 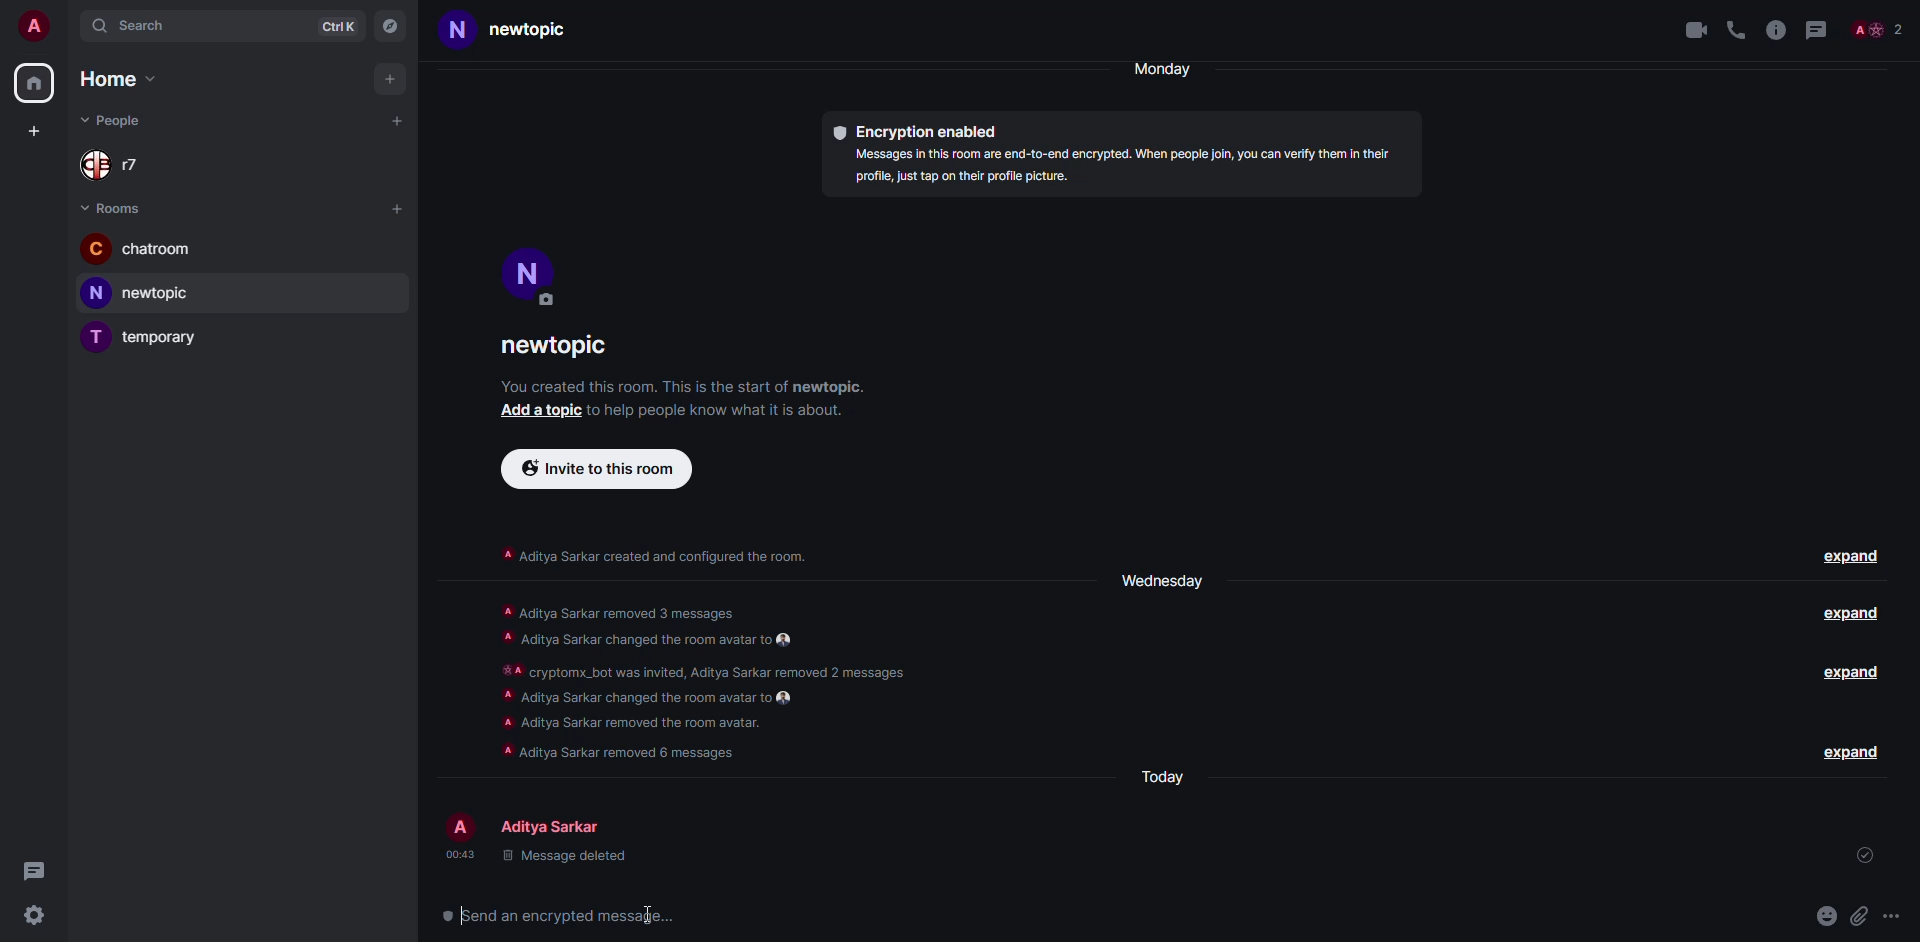 I want to click on profile, so click(x=529, y=272).